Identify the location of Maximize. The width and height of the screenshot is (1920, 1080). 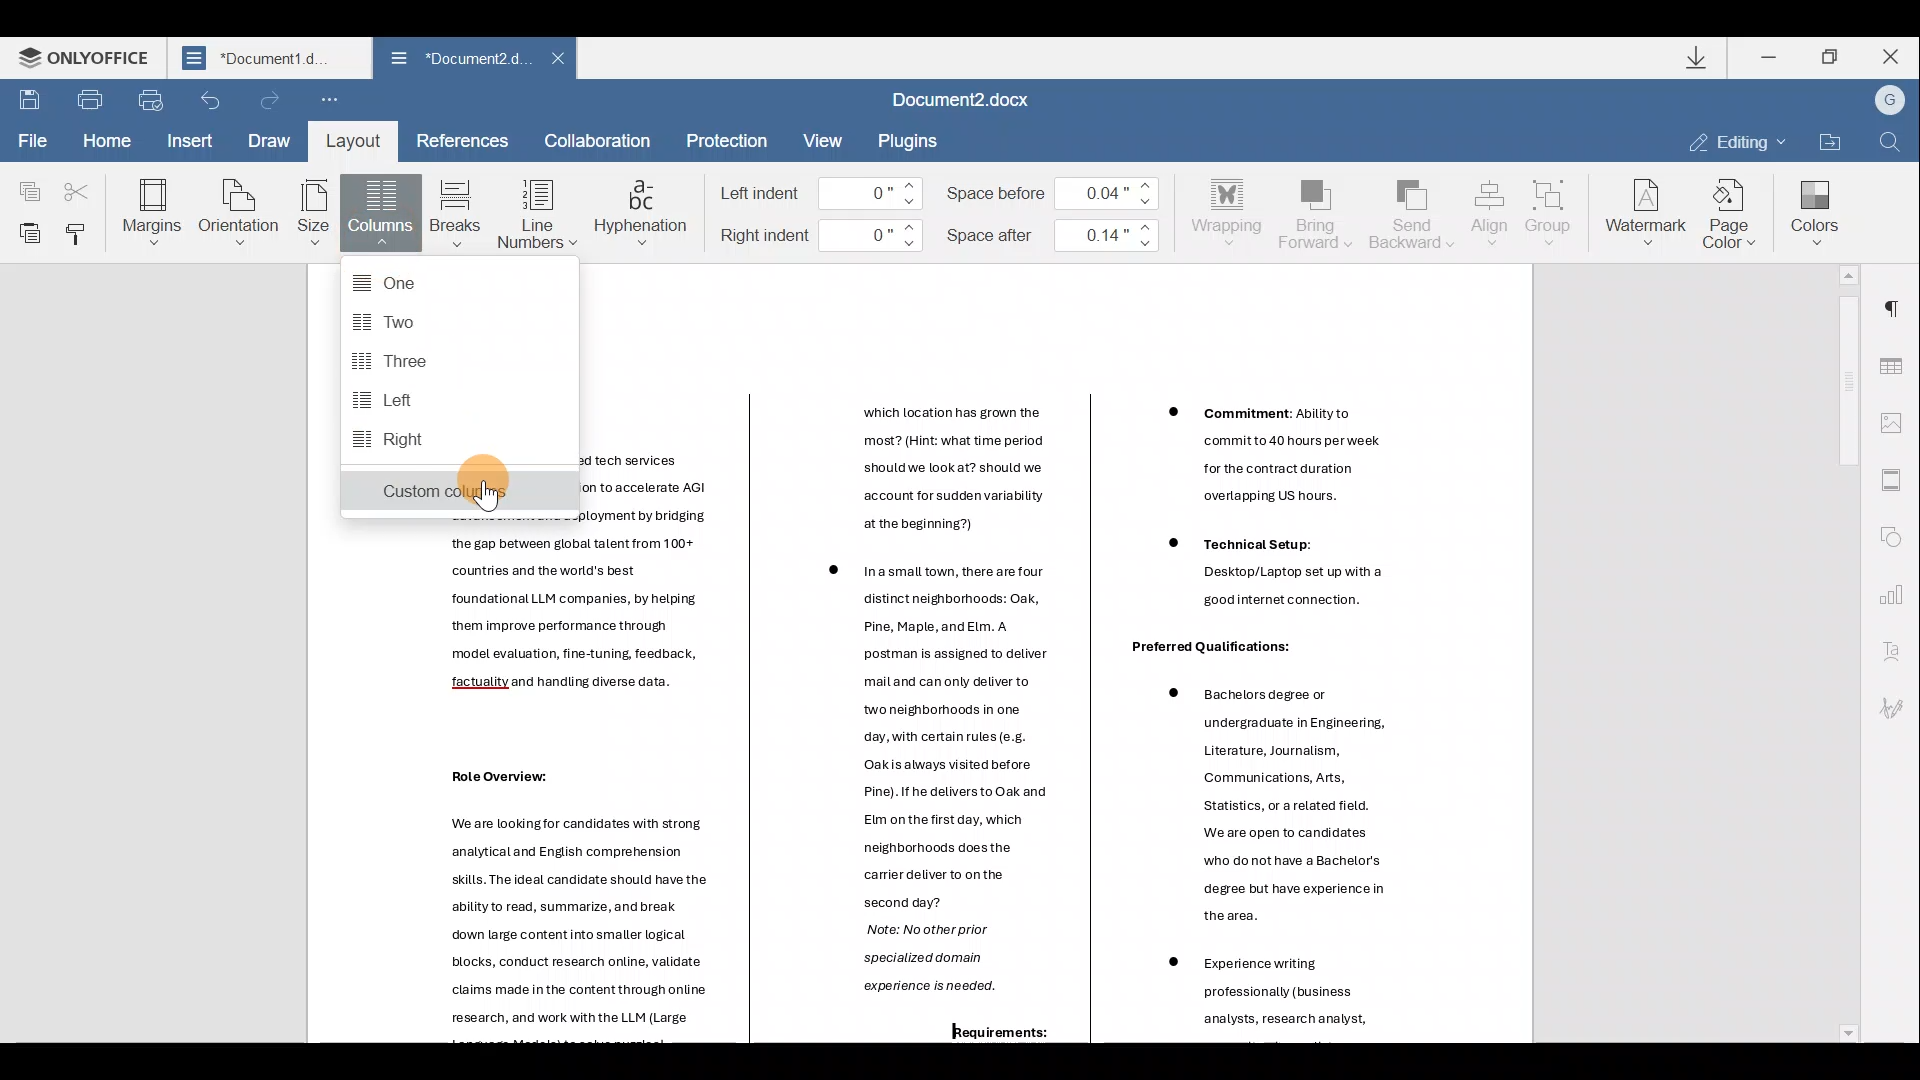
(1832, 56).